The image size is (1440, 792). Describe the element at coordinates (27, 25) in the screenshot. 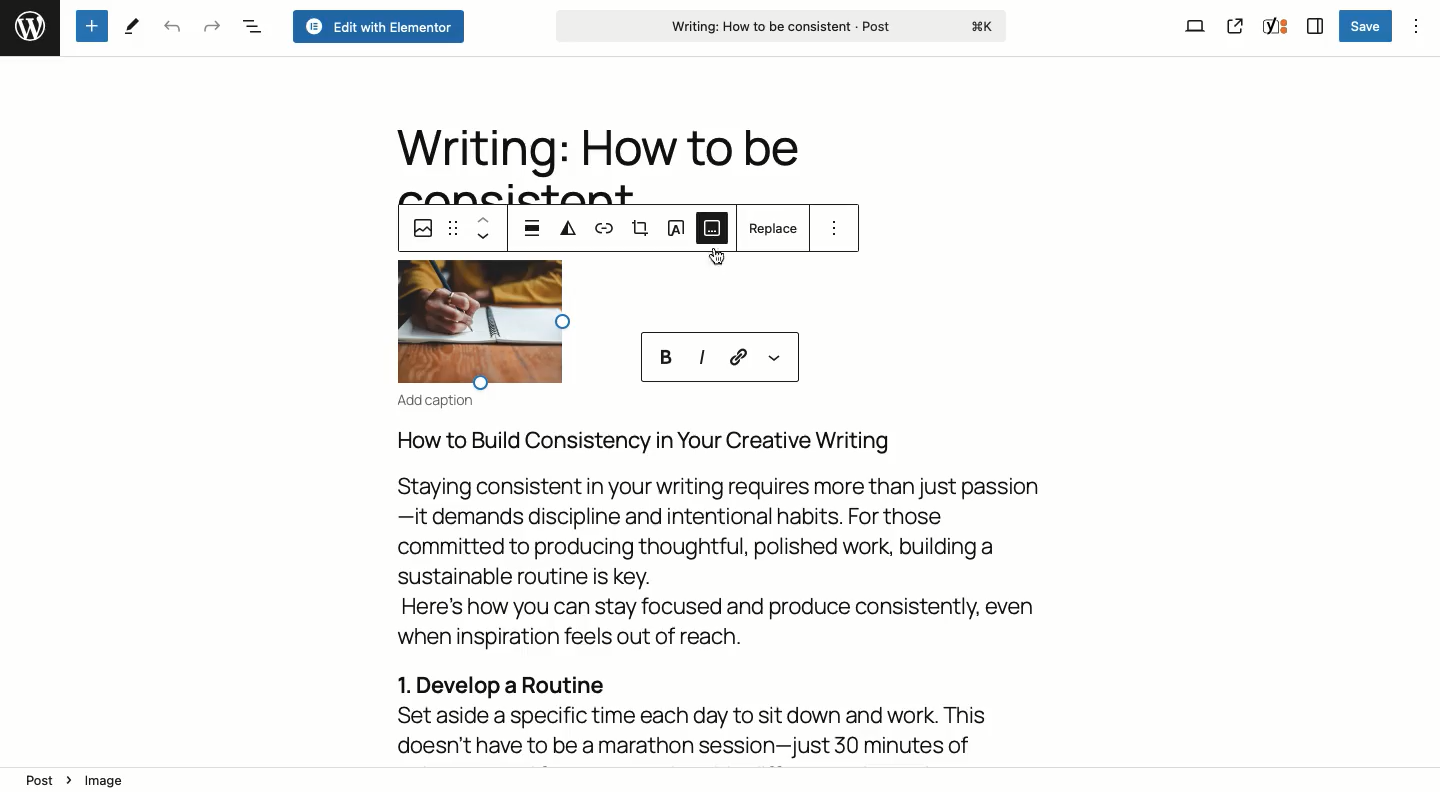

I see `Logo` at that location.